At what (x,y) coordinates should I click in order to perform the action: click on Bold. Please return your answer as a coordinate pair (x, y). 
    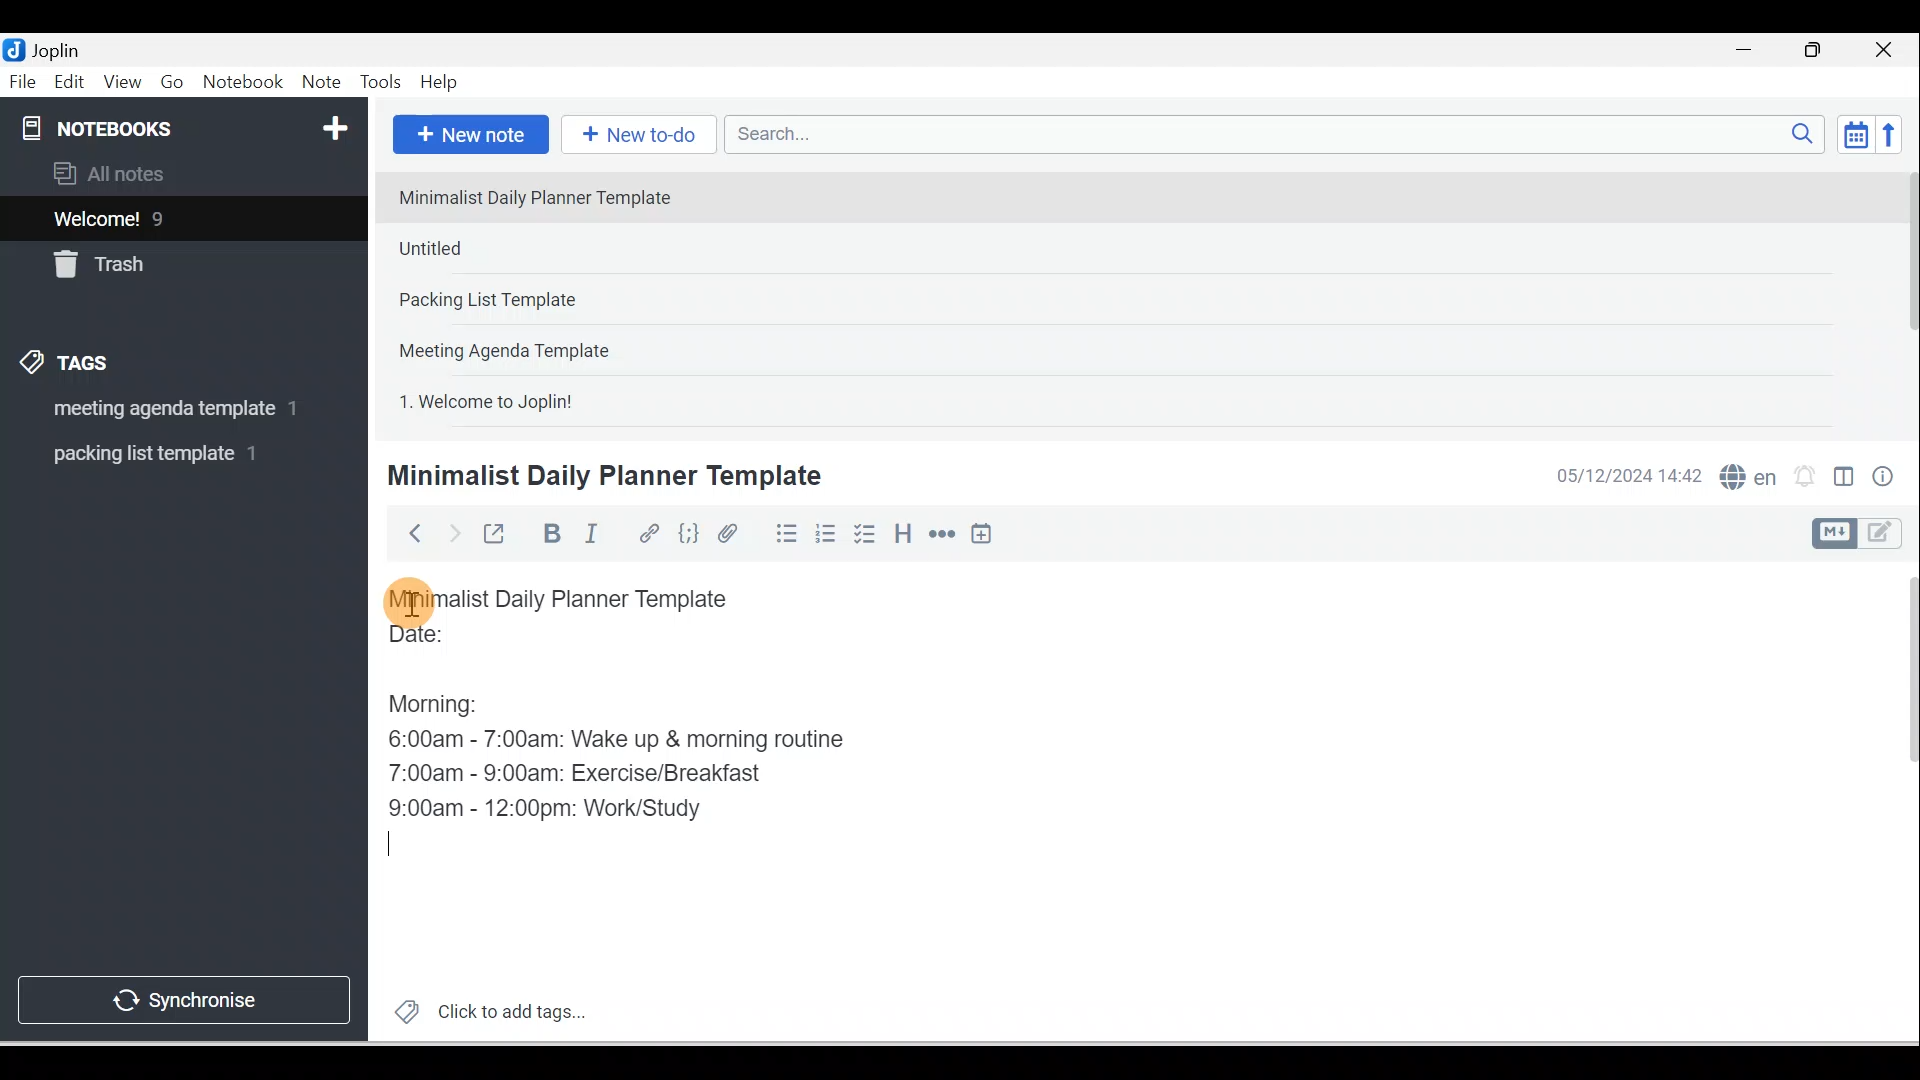
    Looking at the image, I should click on (549, 534).